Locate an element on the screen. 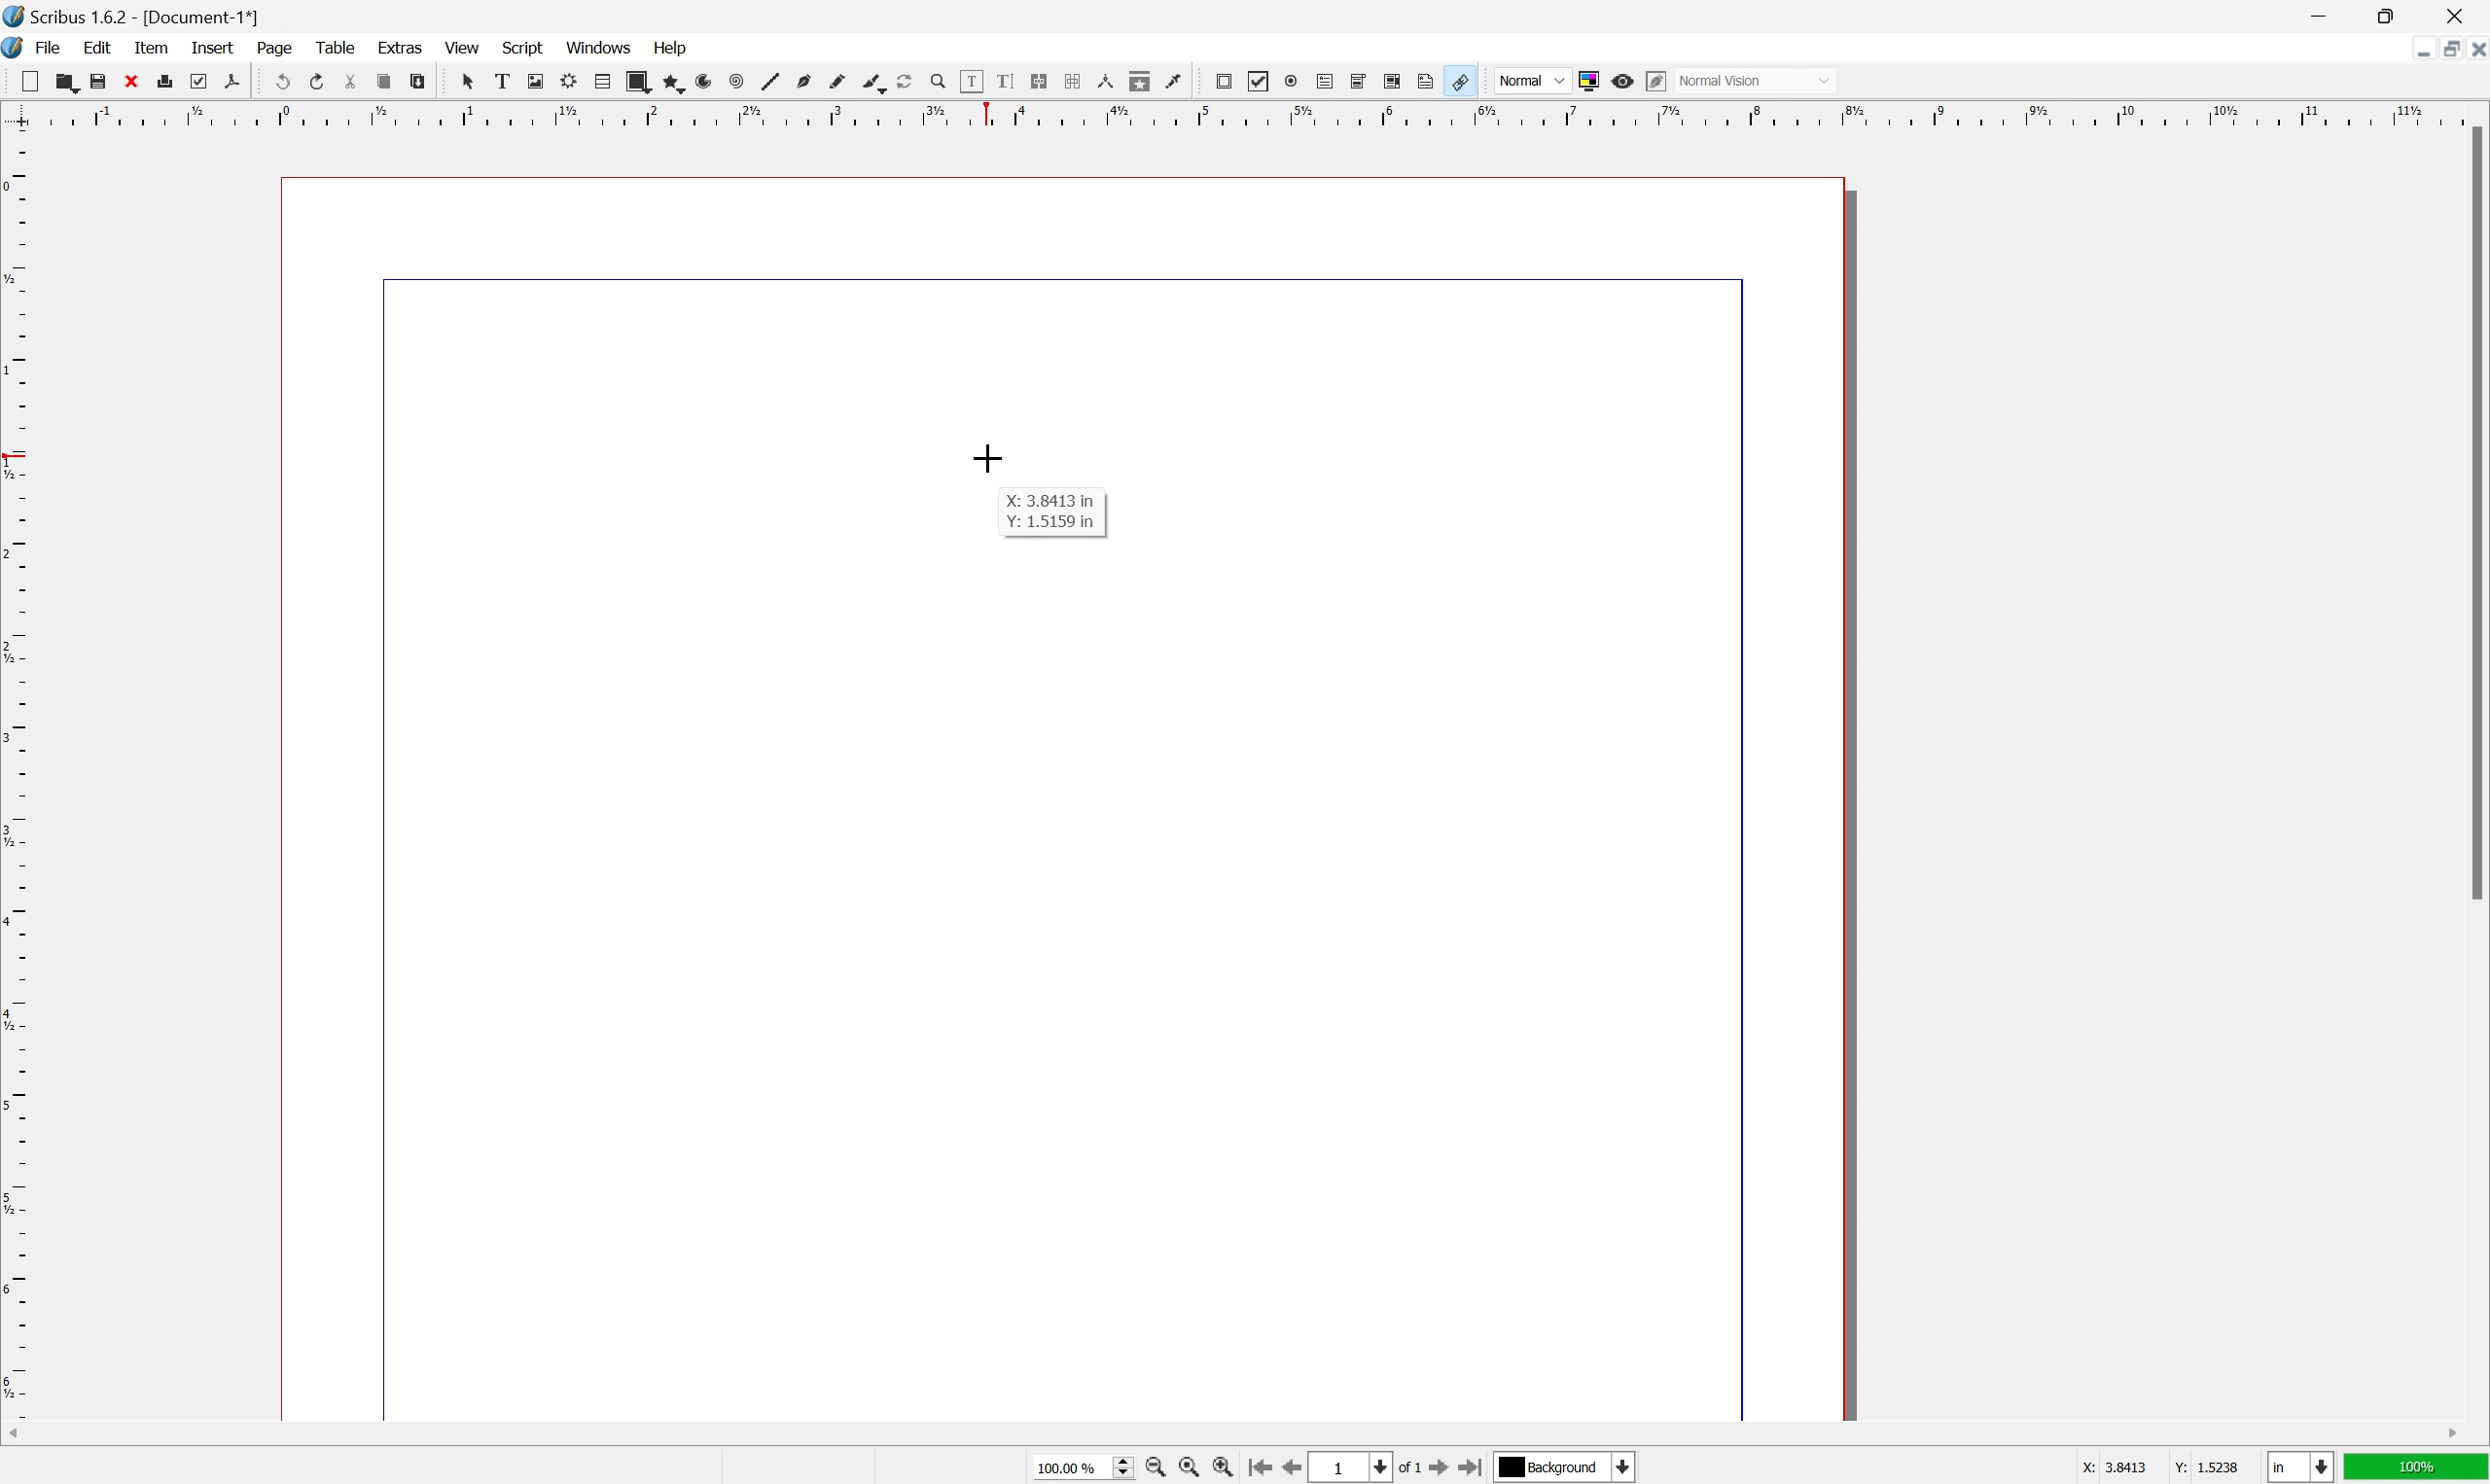 Image resolution: width=2490 pixels, height=1484 pixels. pdf radio button is located at coordinates (1291, 81).